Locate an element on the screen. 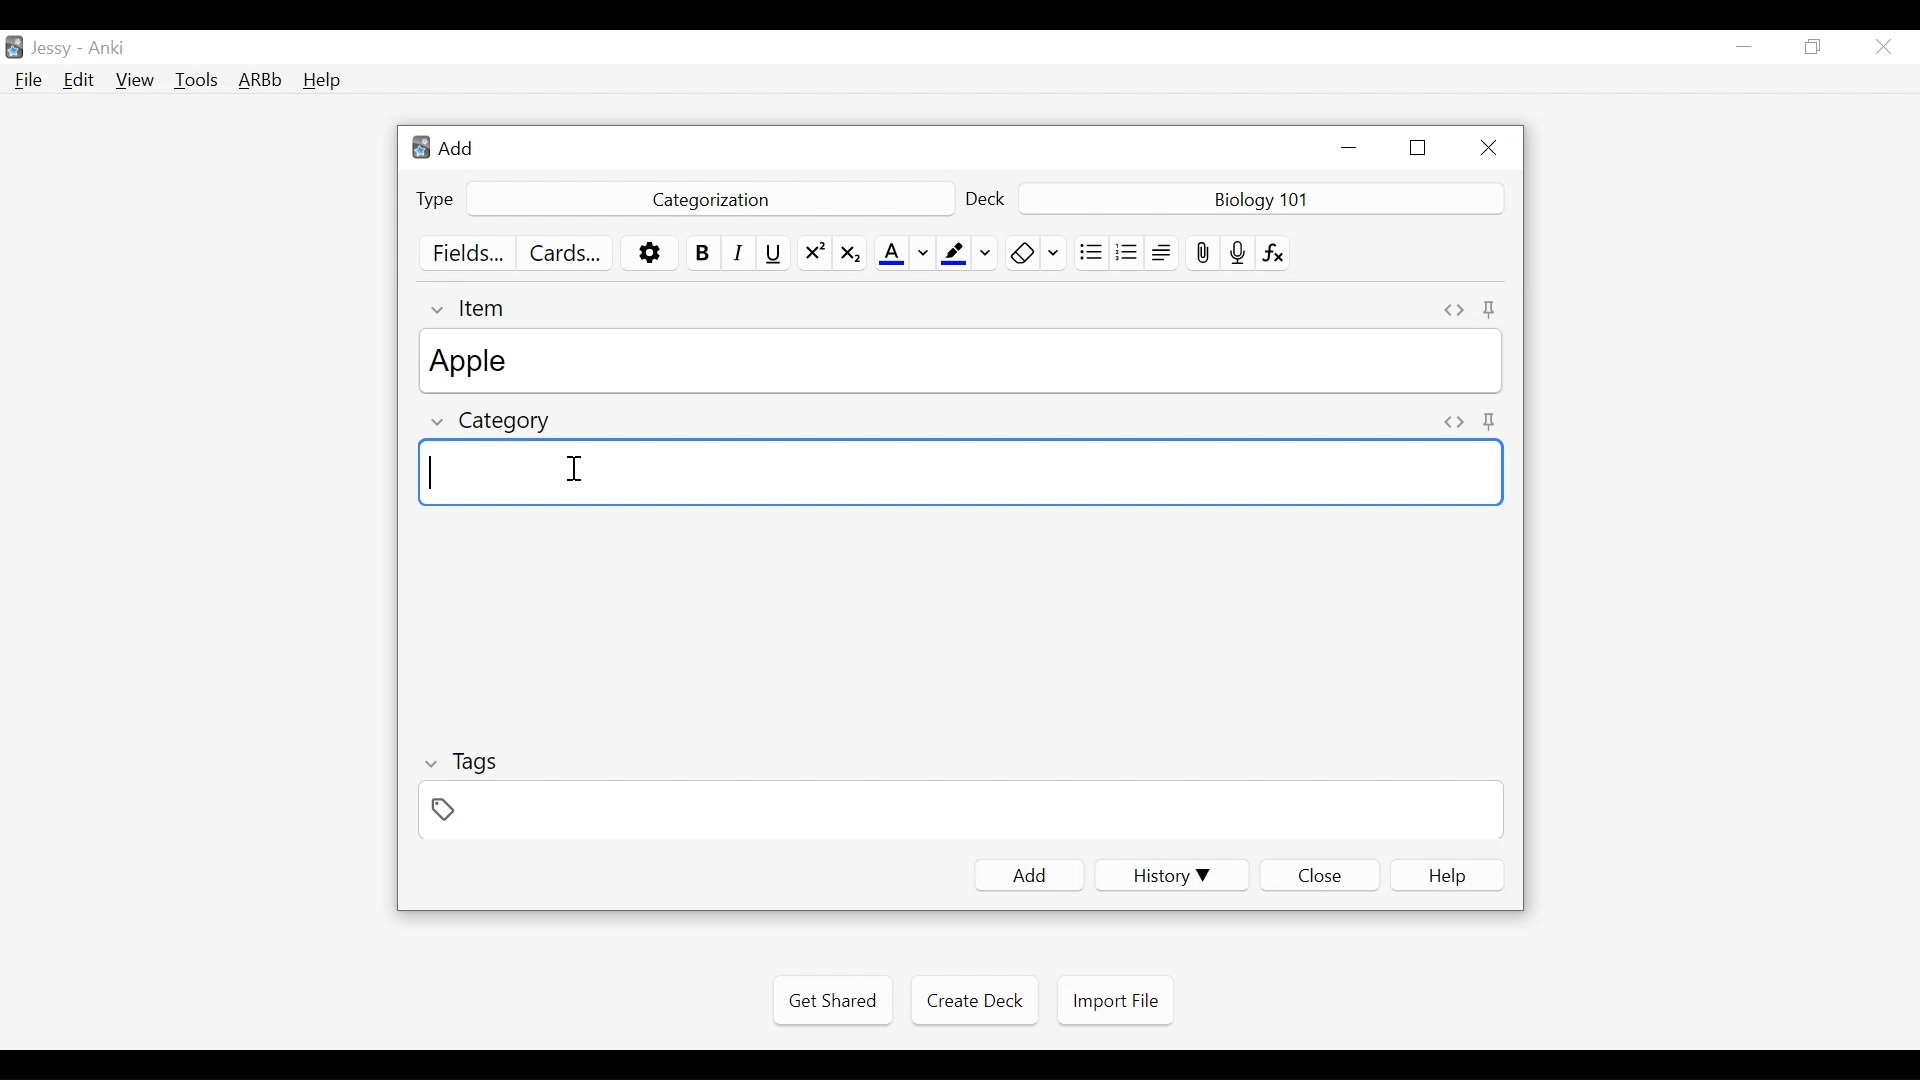  Toggle sticky is located at coordinates (1492, 420).